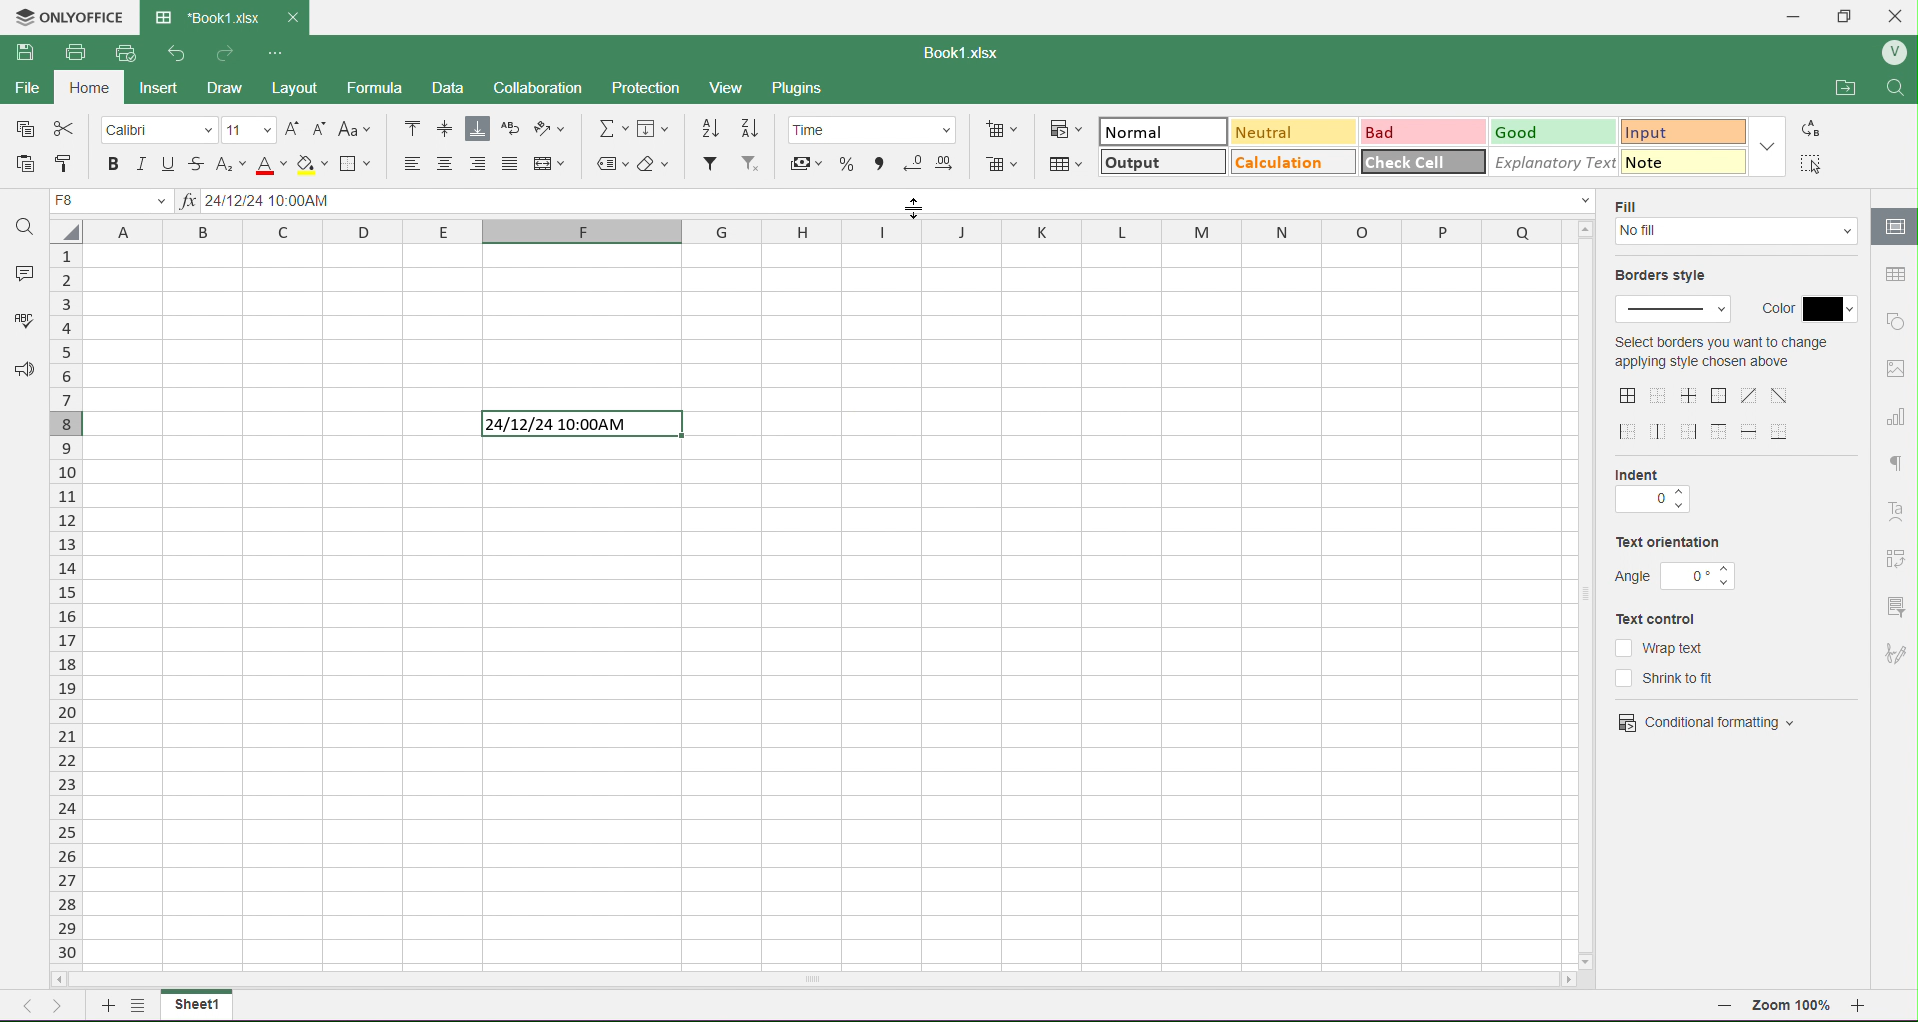  I want to click on scroll up, so click(1583, 229).